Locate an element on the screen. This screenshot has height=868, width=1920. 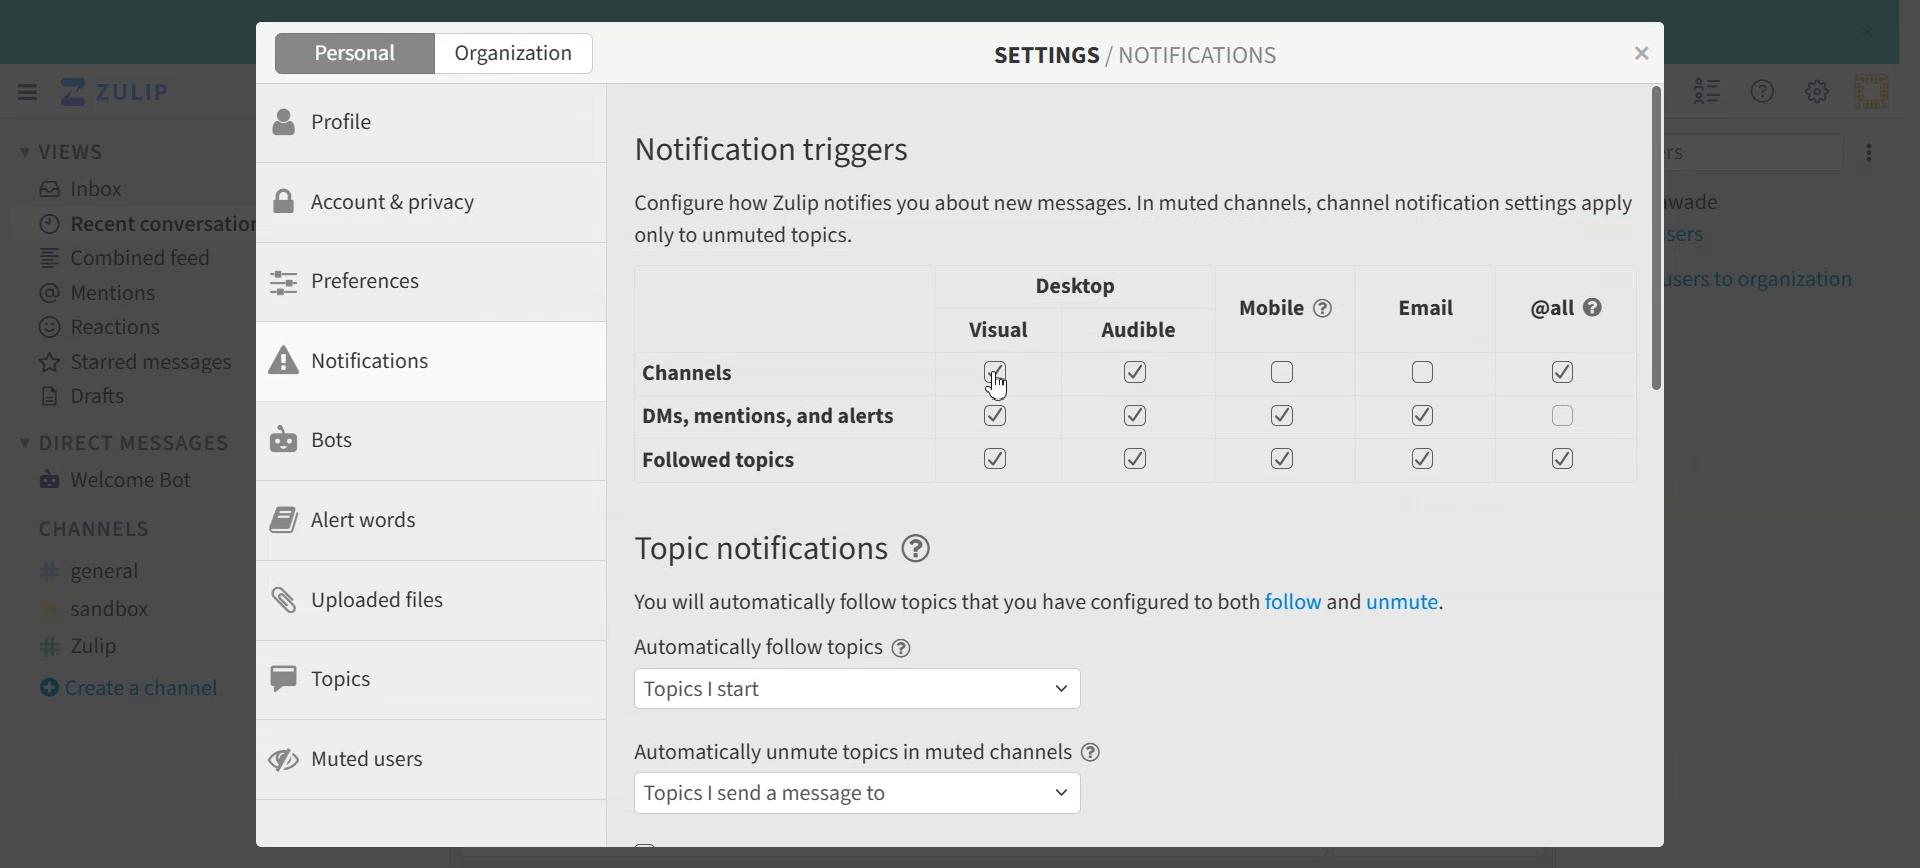
Desktop is located at coordinates (1077, 286).